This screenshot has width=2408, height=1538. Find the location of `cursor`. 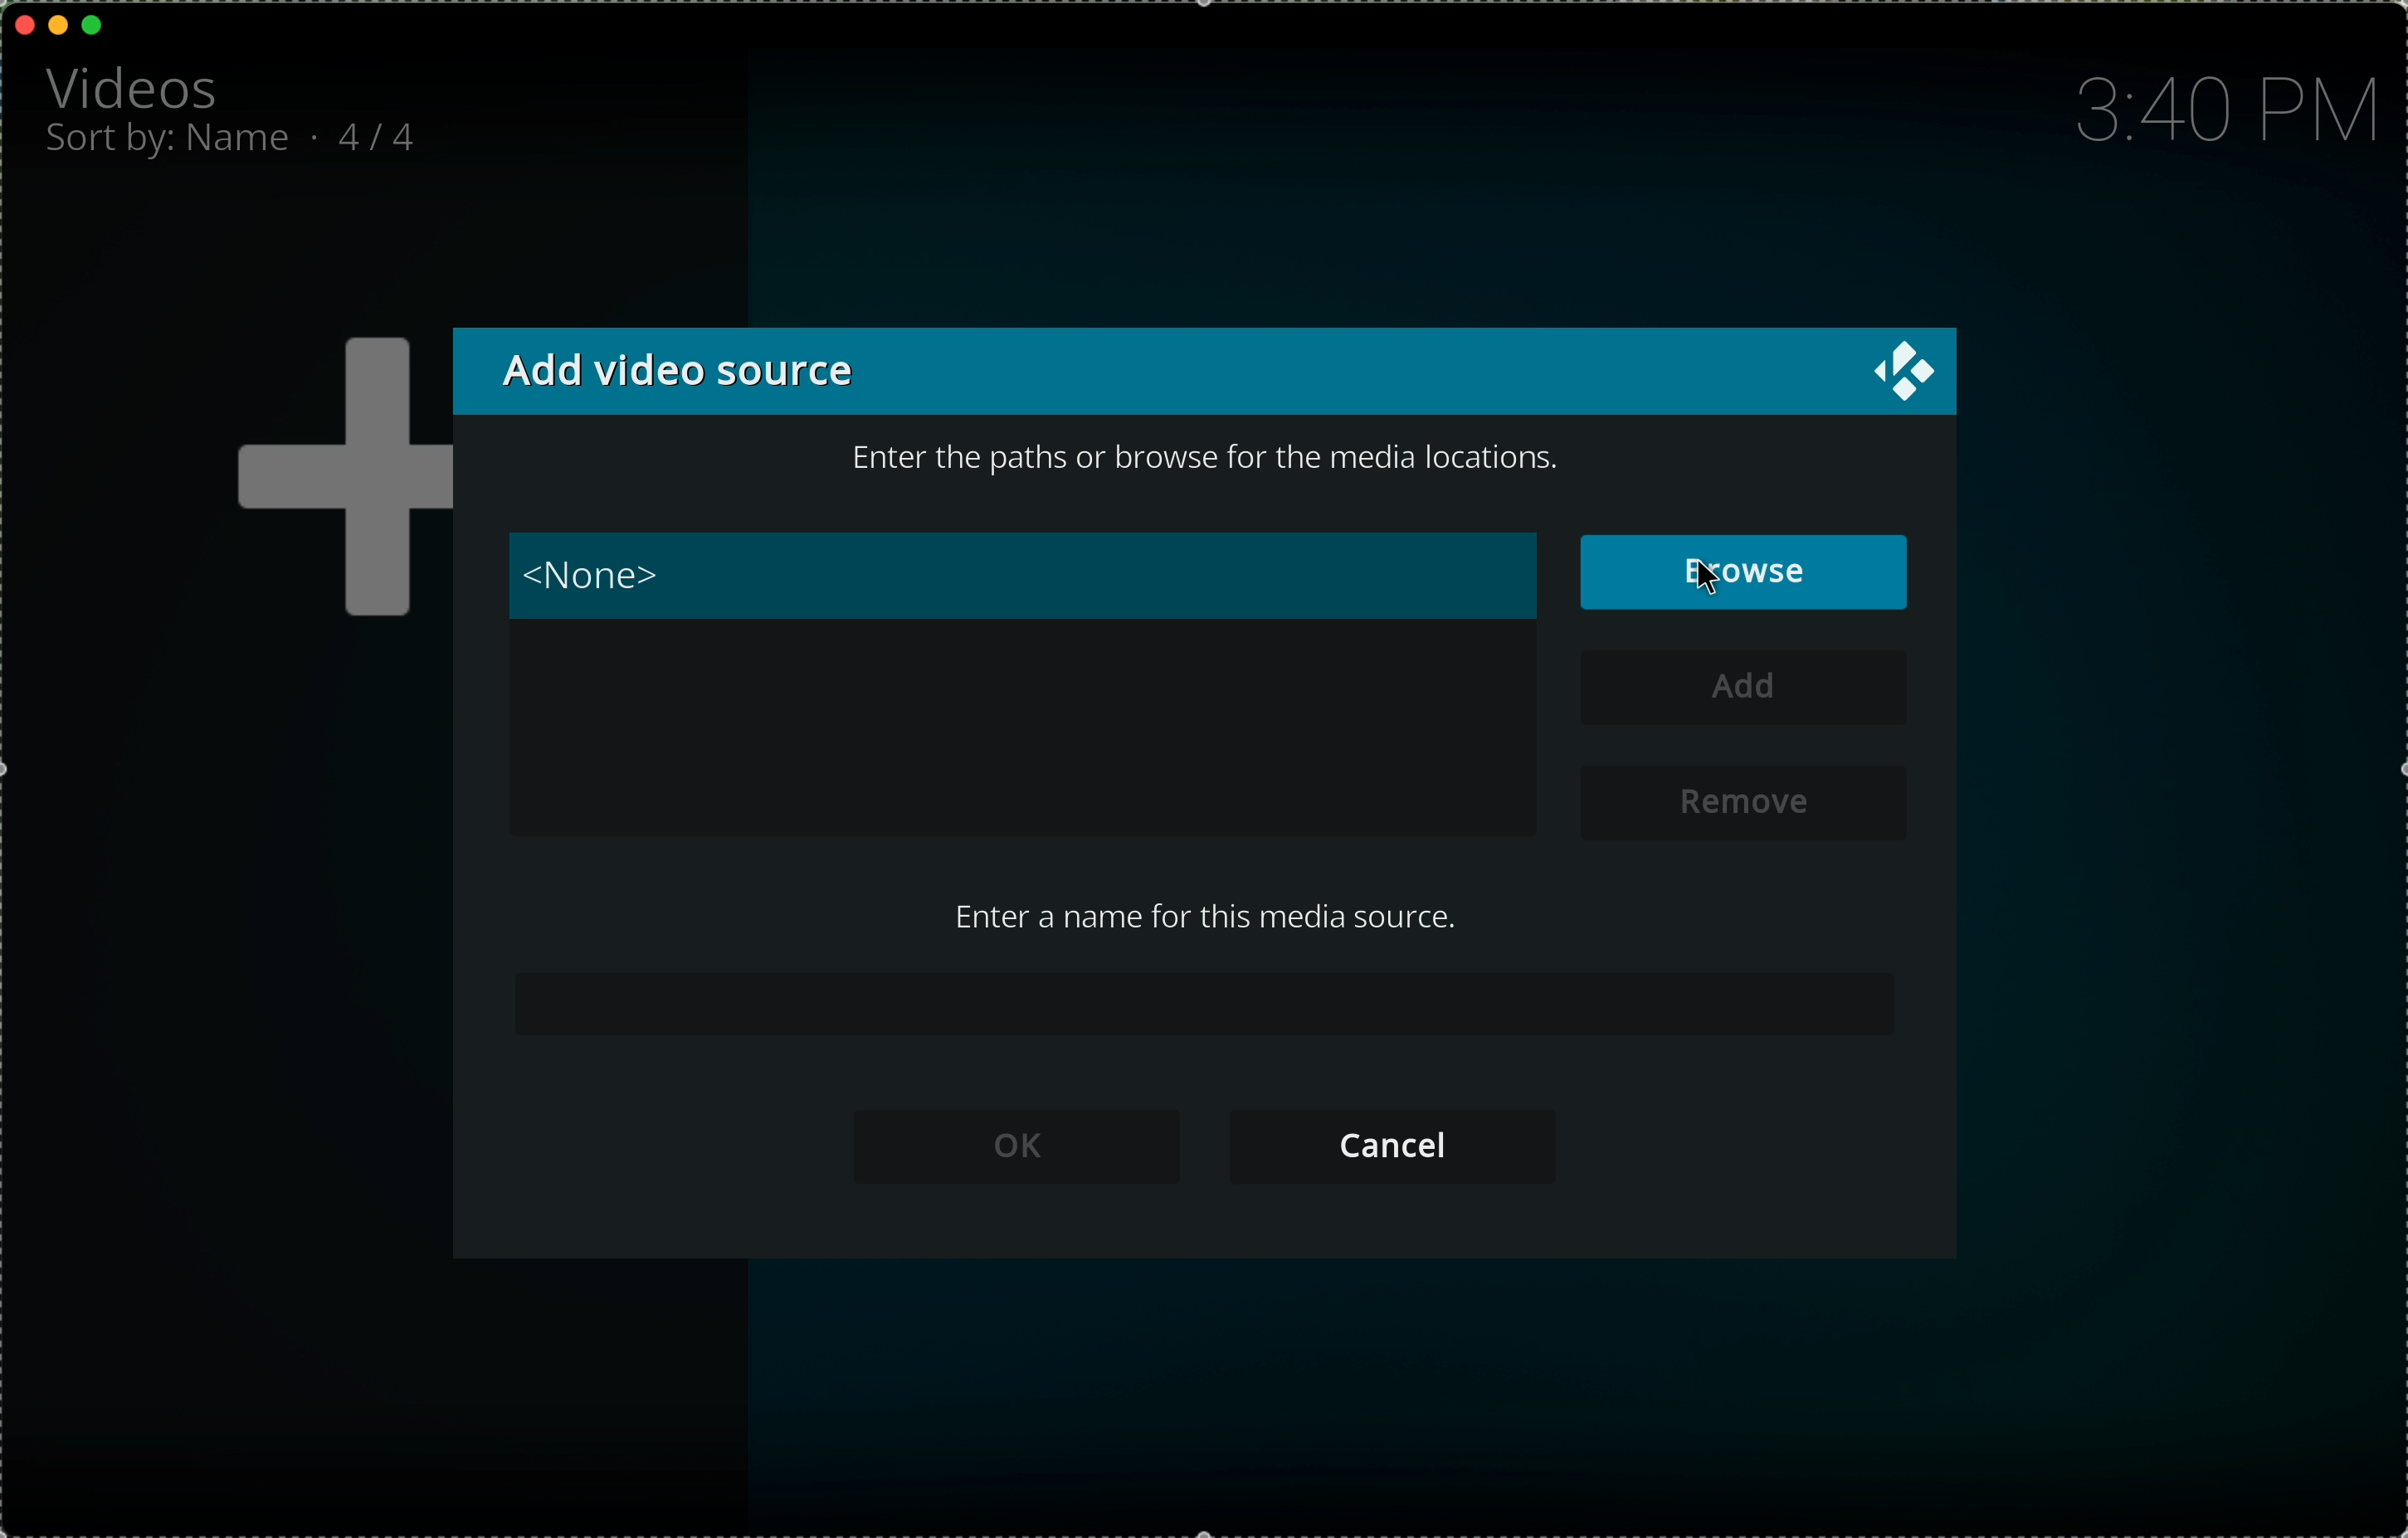

cursor is located at coordinates (1707, 569).